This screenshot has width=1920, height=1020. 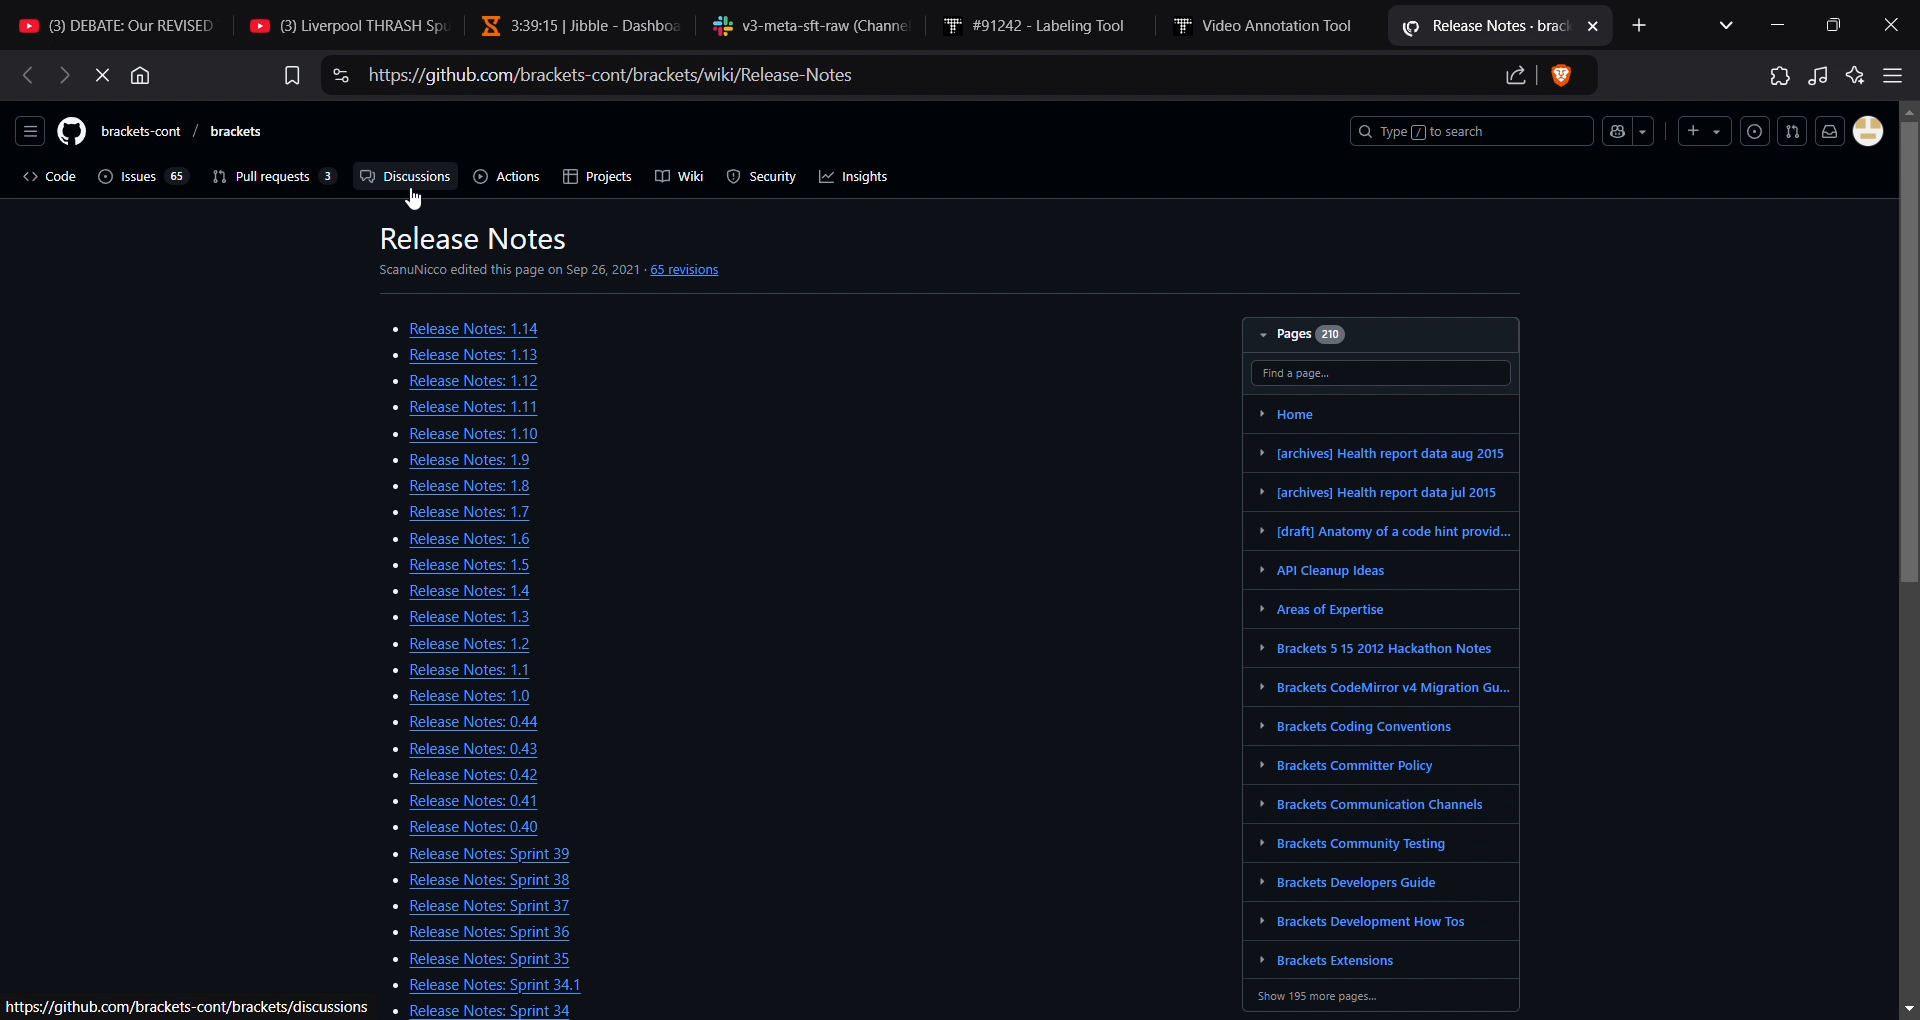 I want to click on o Release Notes: 1.6, so click(x=427, y=539).